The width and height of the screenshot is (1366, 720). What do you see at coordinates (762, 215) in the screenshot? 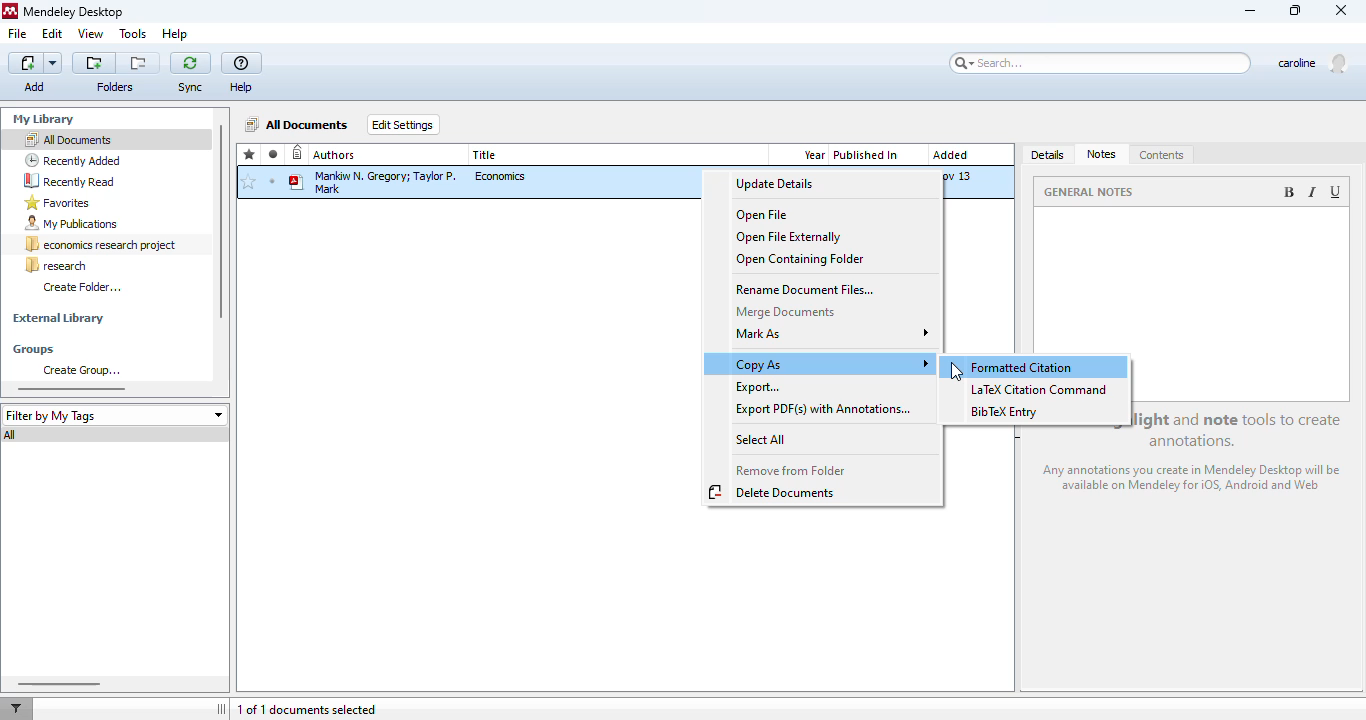
I see `open file` at bounding box center [762, 215].